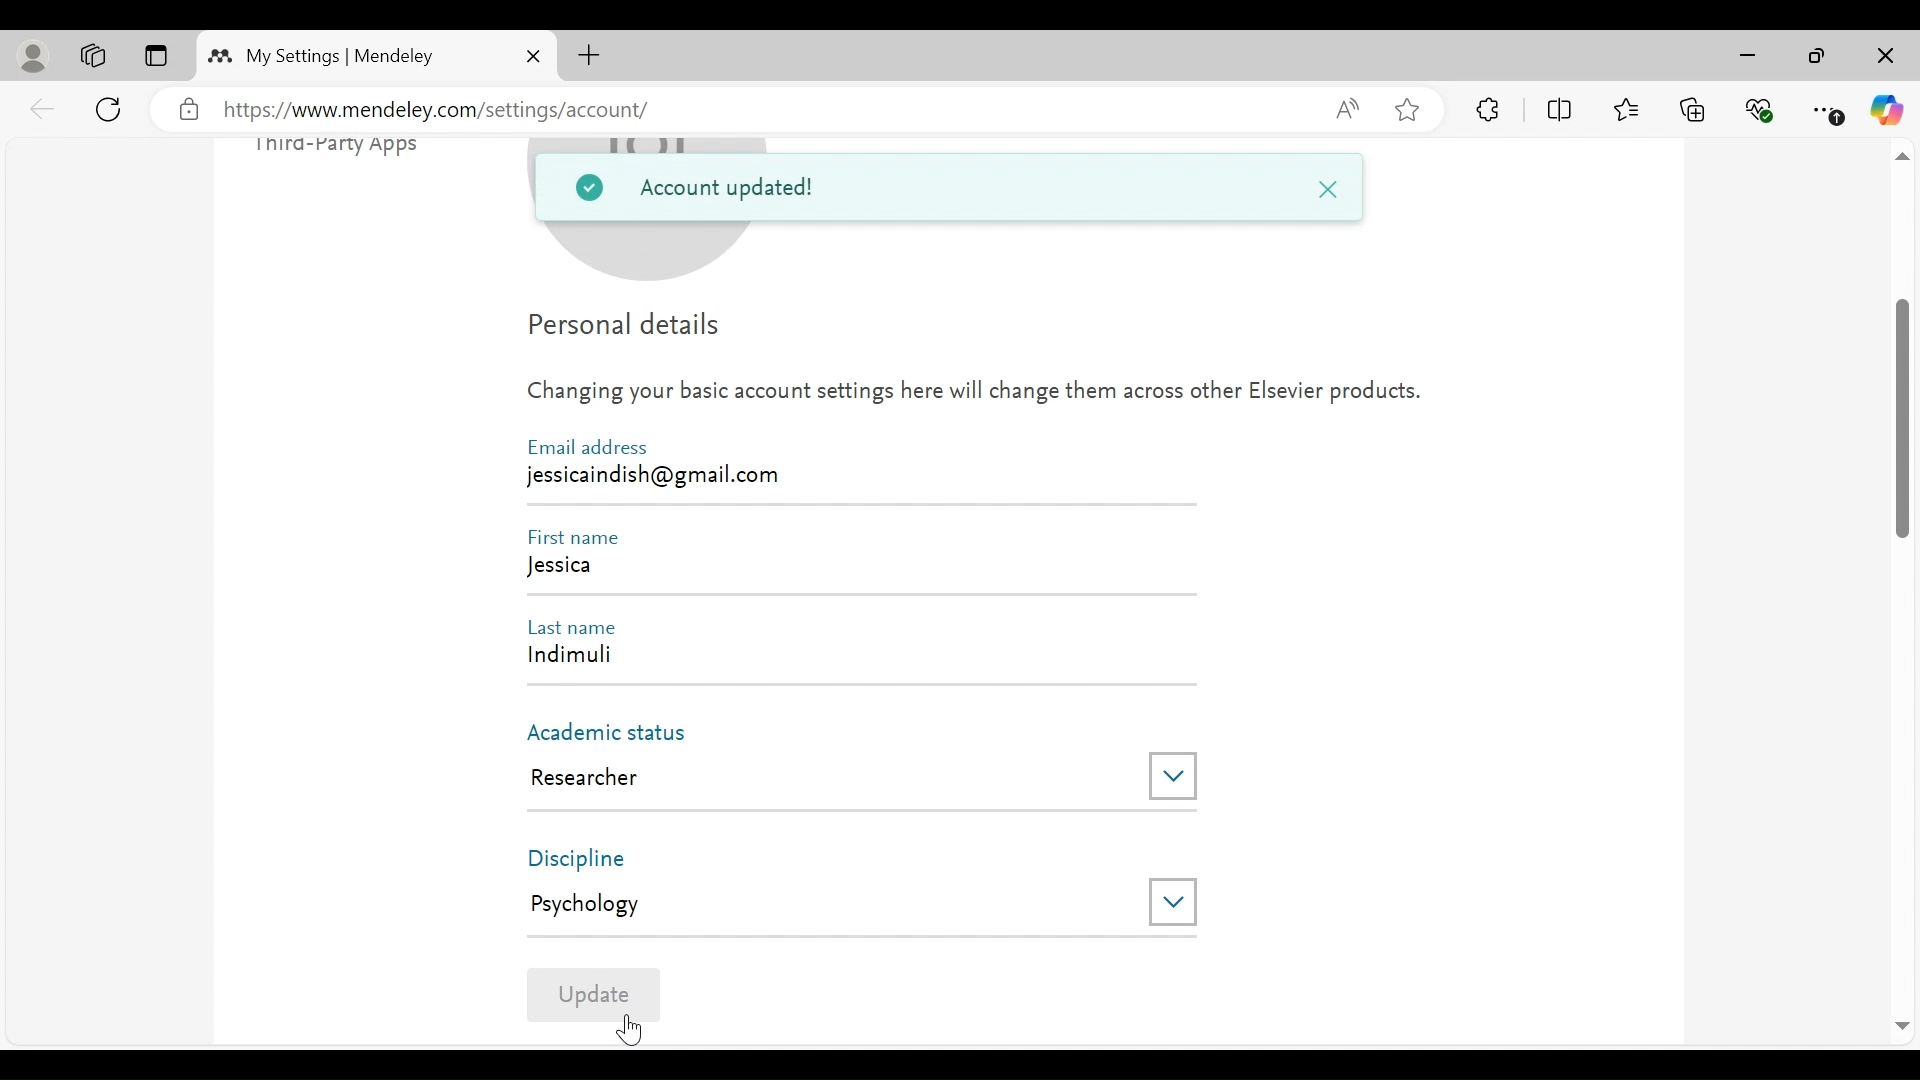  I want to click on Close, so click(1328, 187).